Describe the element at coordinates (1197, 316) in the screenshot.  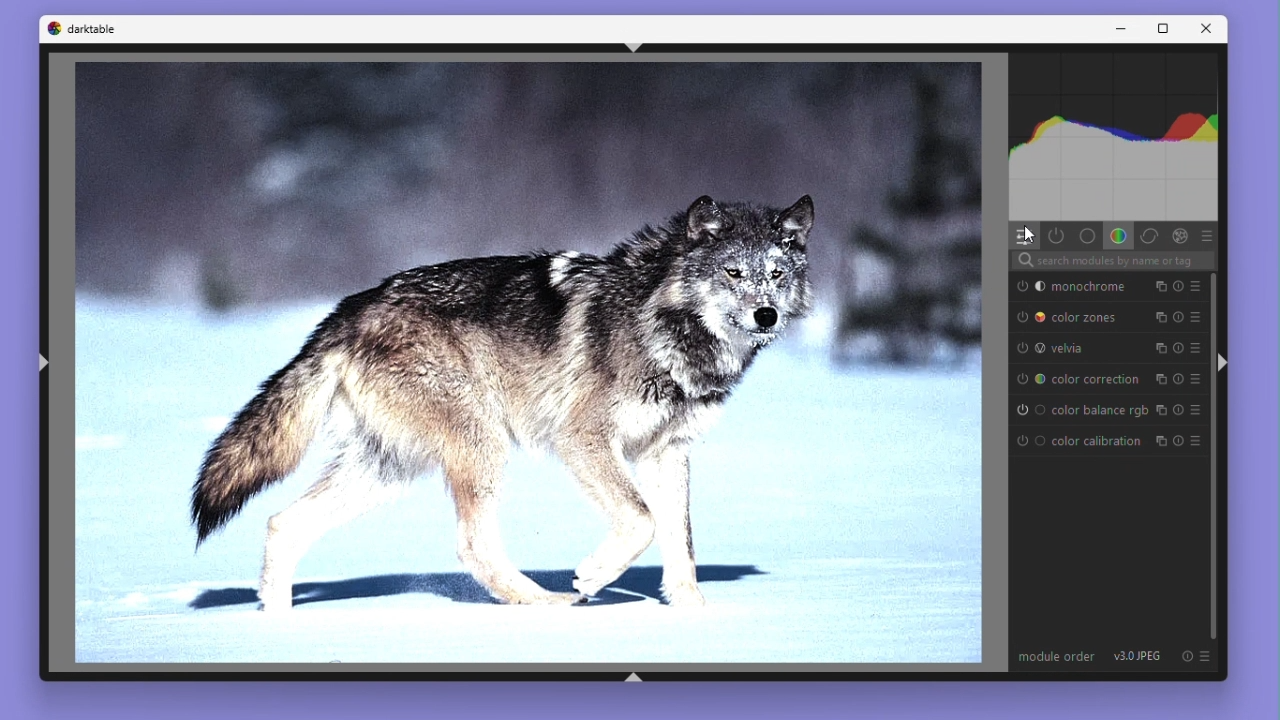
I see `presets` at that location.